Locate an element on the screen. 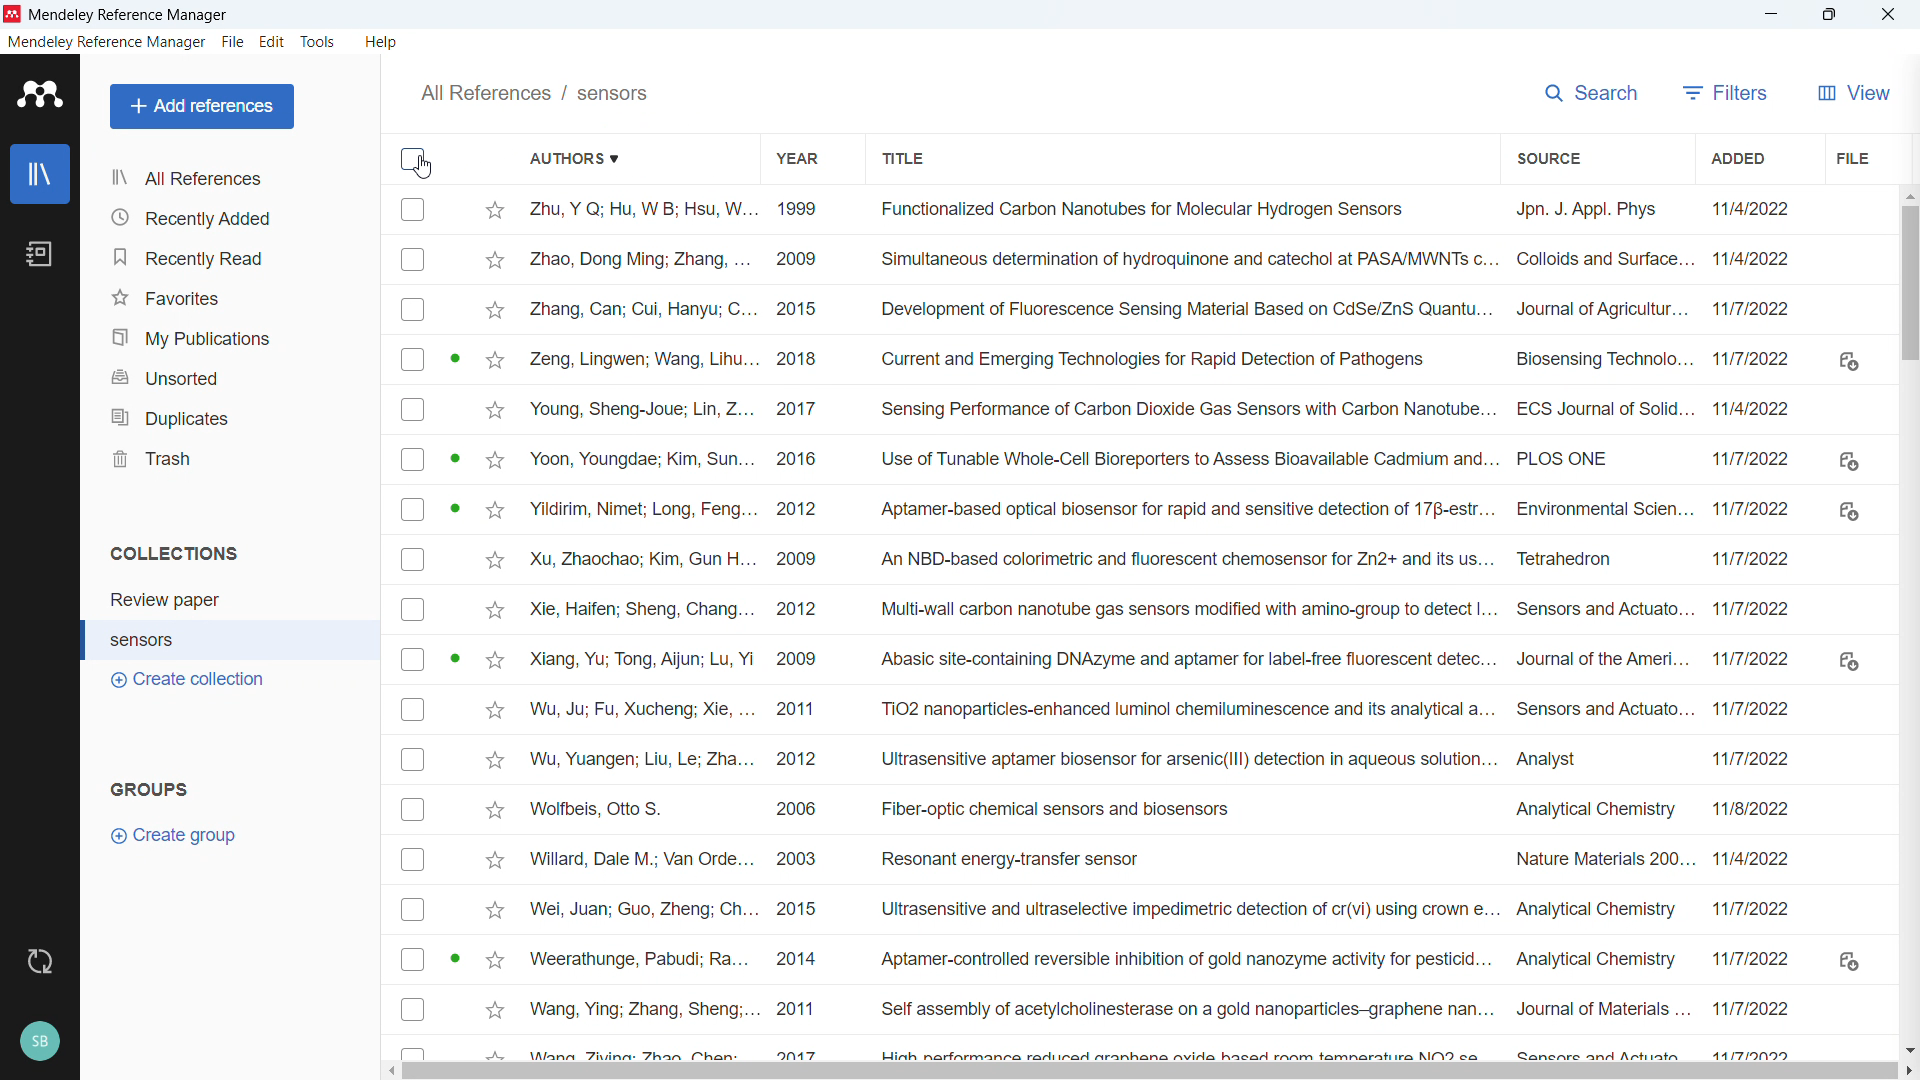  filters is located at coordinates (1726, 93).